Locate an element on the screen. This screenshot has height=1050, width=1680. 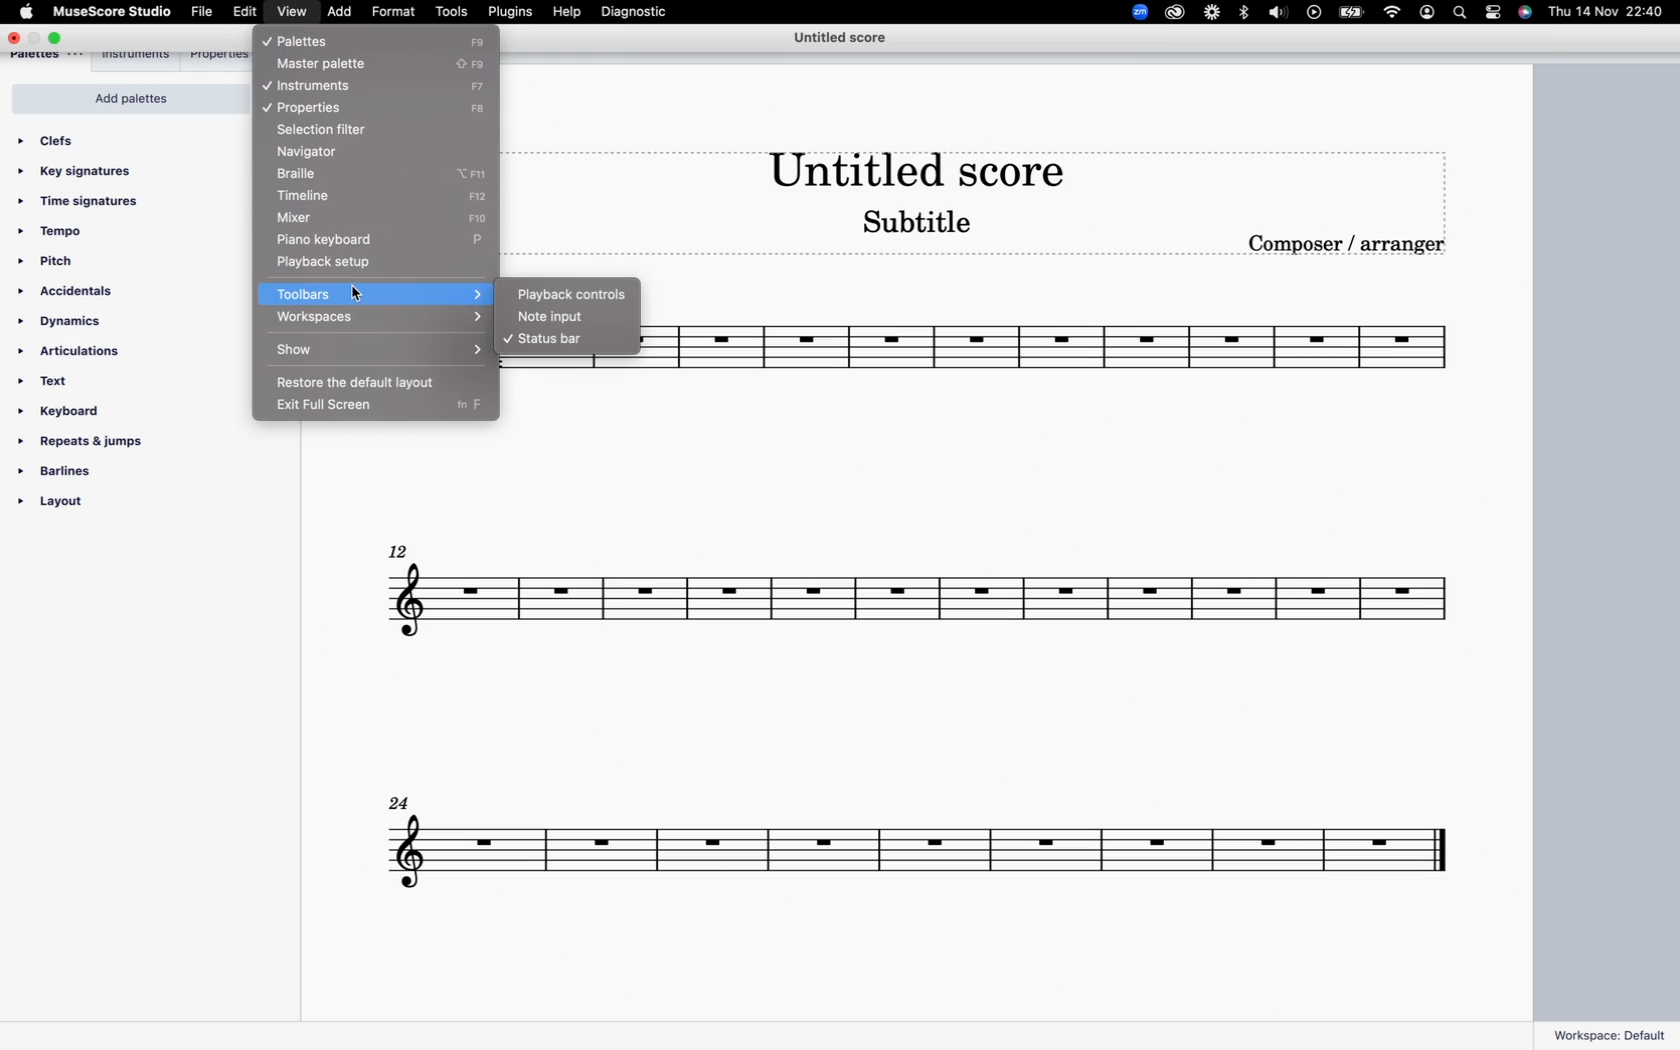
search is located at coordinates (1460, 13).